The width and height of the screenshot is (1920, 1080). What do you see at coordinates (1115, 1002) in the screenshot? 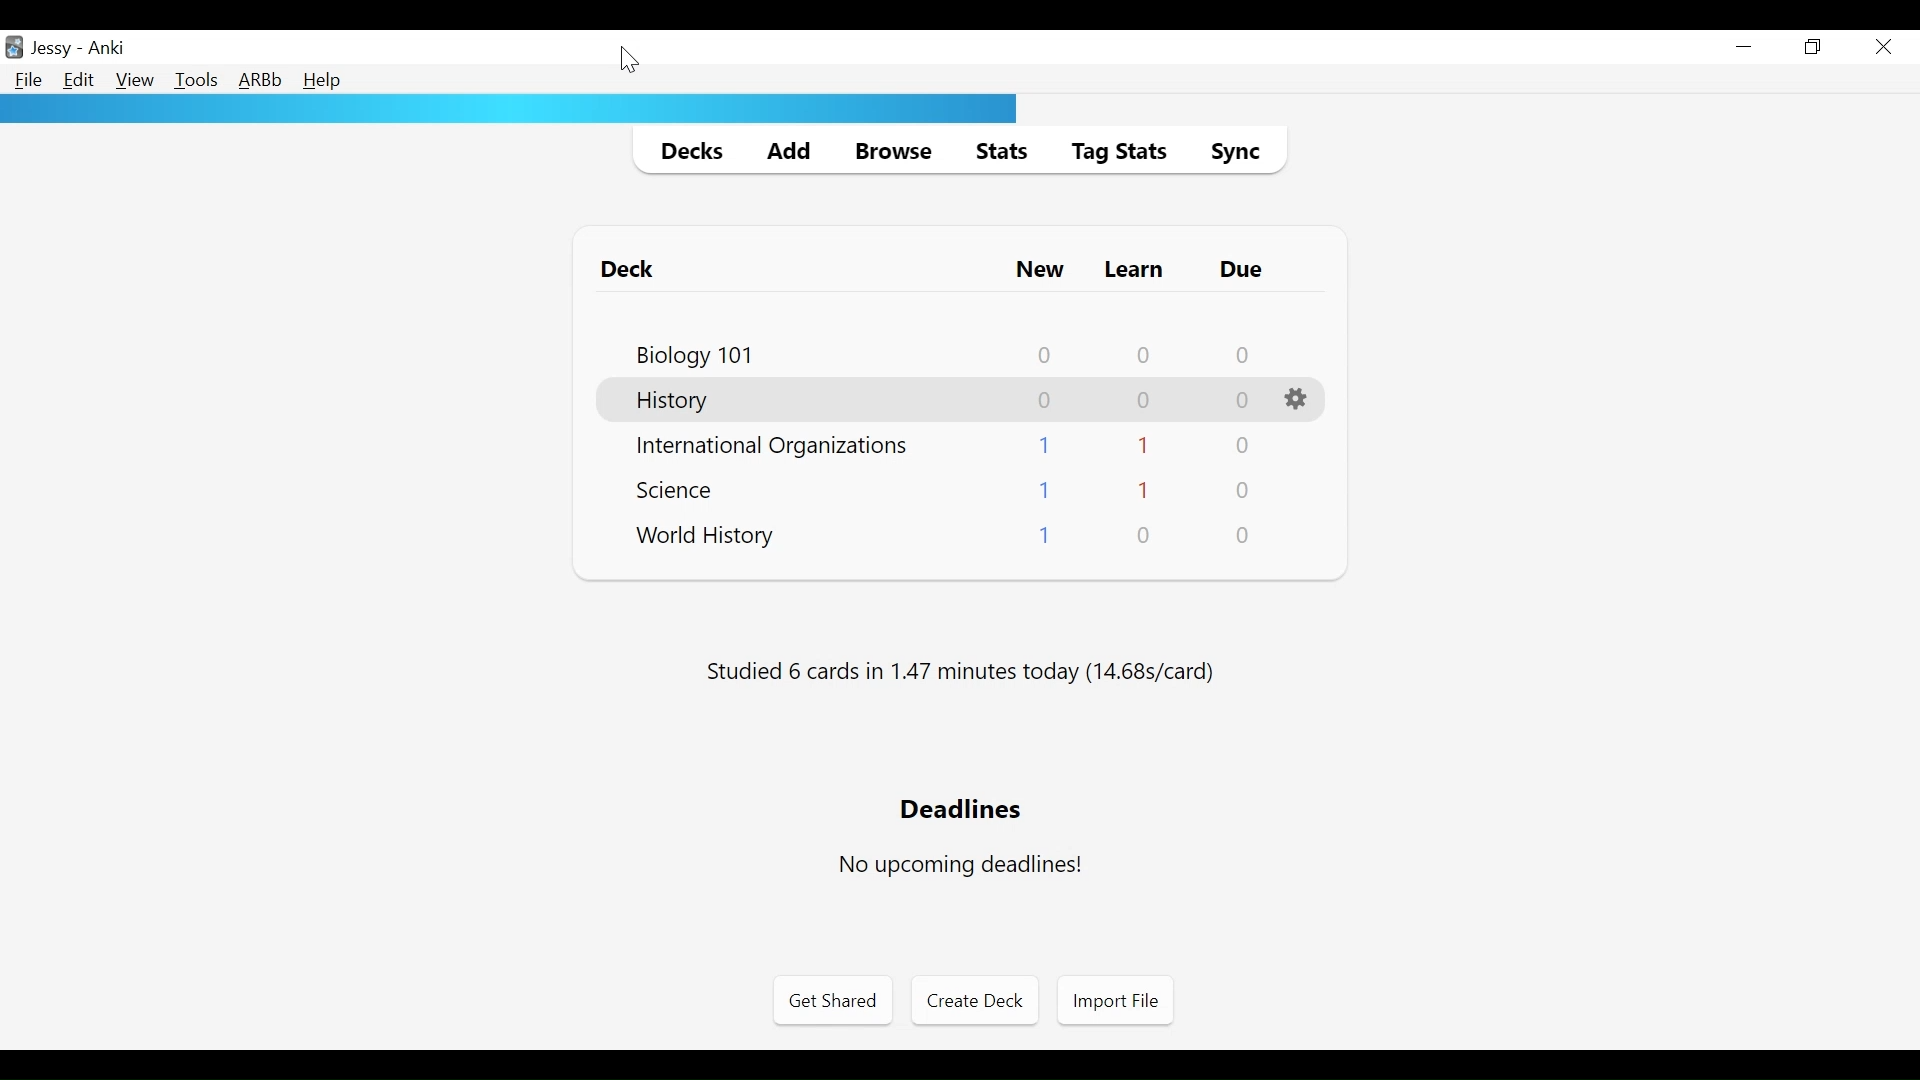
I see `Import Files` at bounding box center [1115, 1002].